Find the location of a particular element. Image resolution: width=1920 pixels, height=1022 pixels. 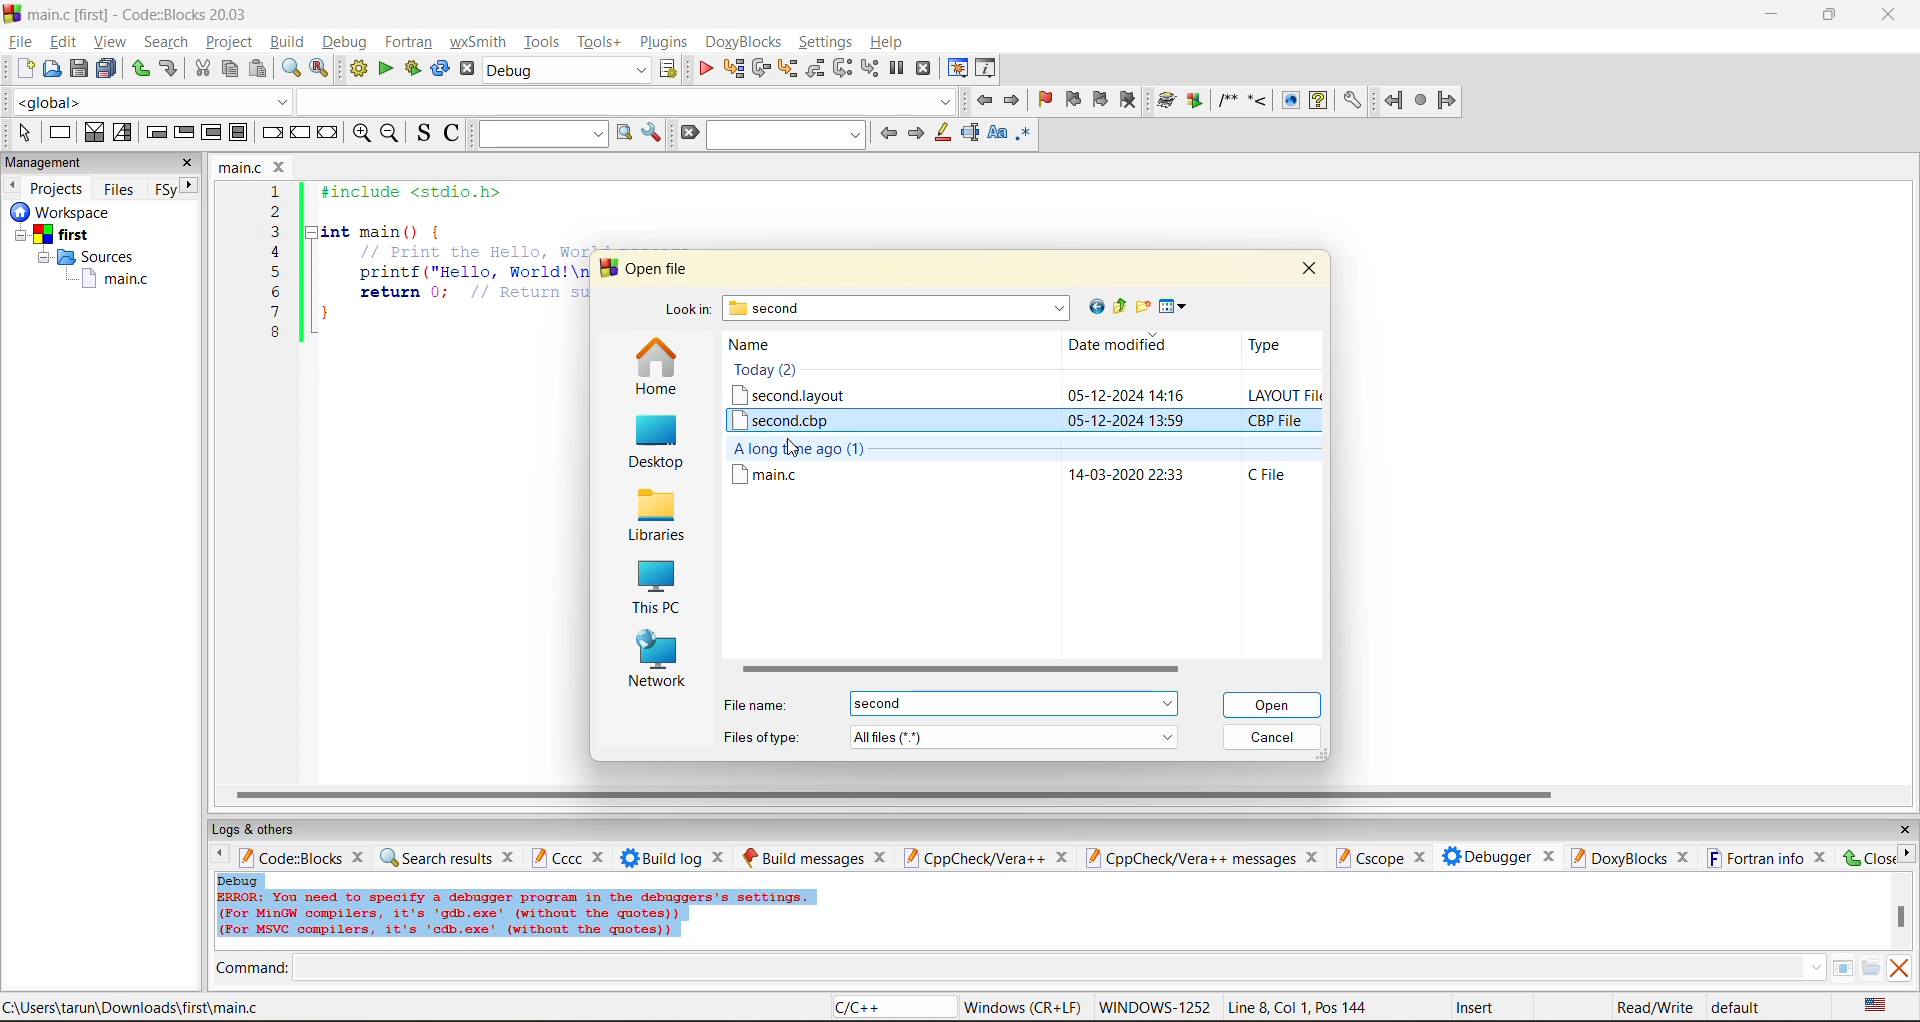

project is located at coordinates (229, 41).